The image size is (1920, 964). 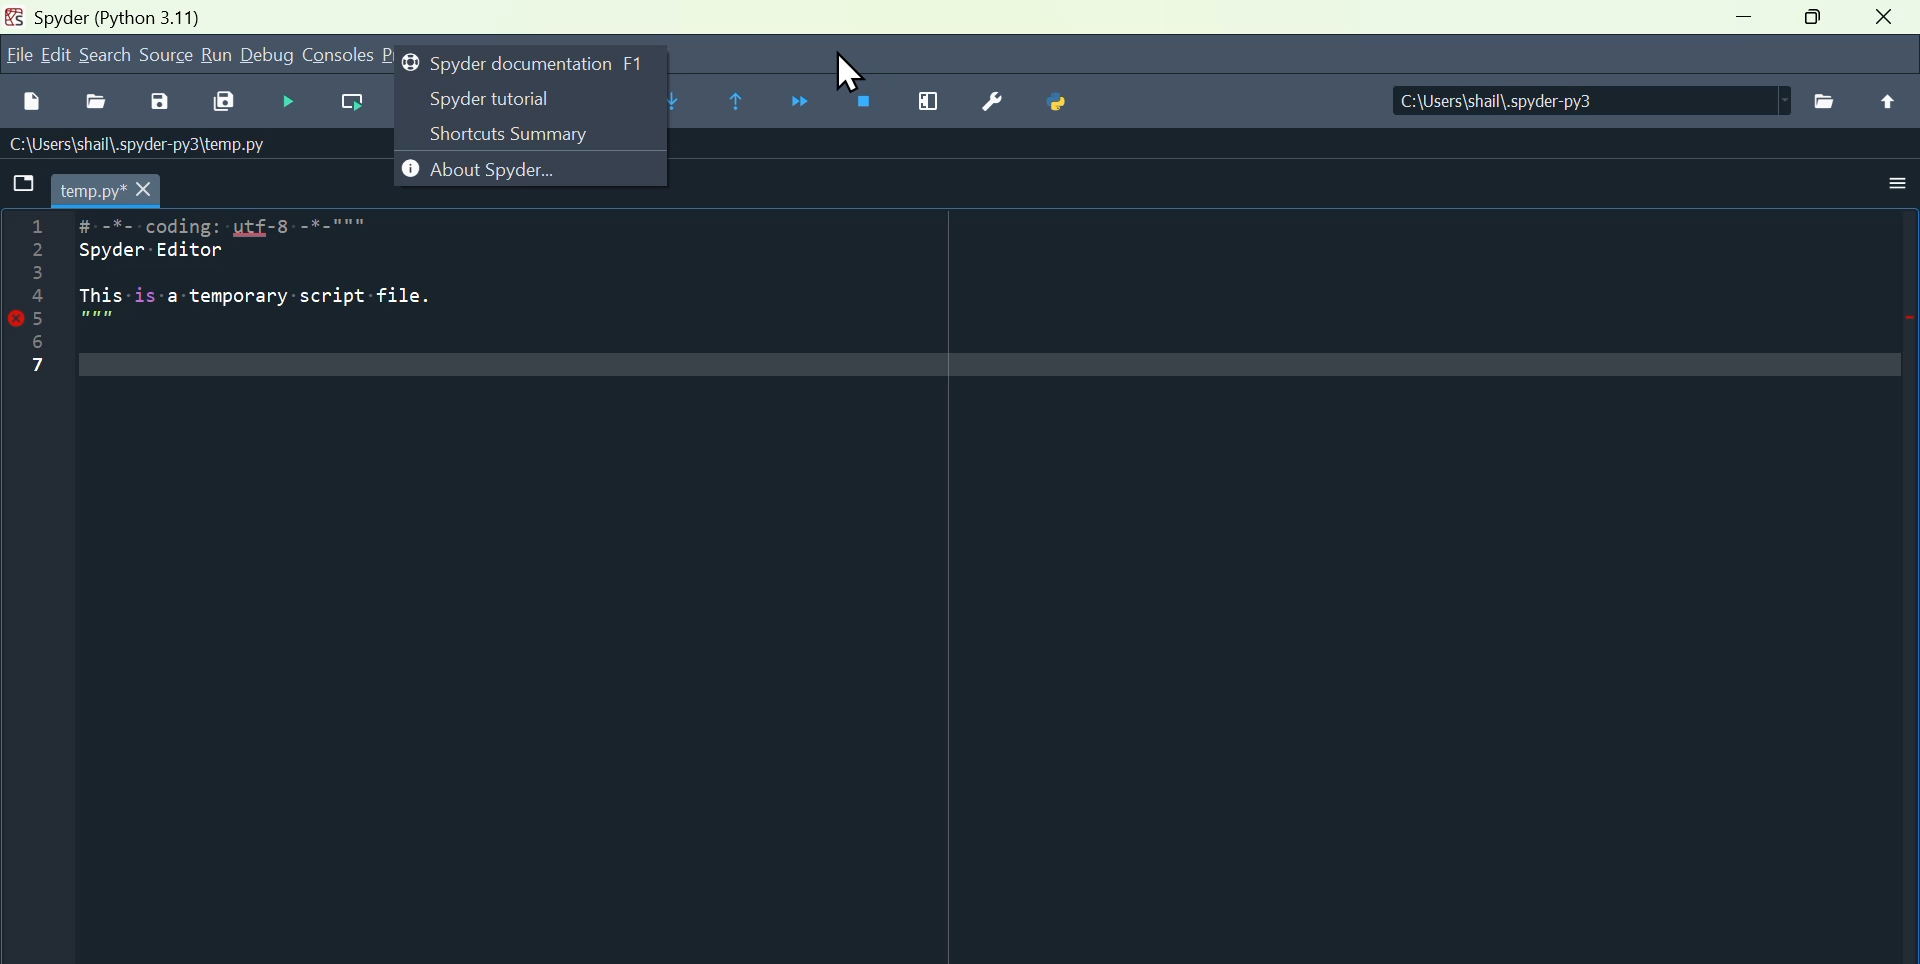 I want to click on maximize, so click(x=1813, y=17).